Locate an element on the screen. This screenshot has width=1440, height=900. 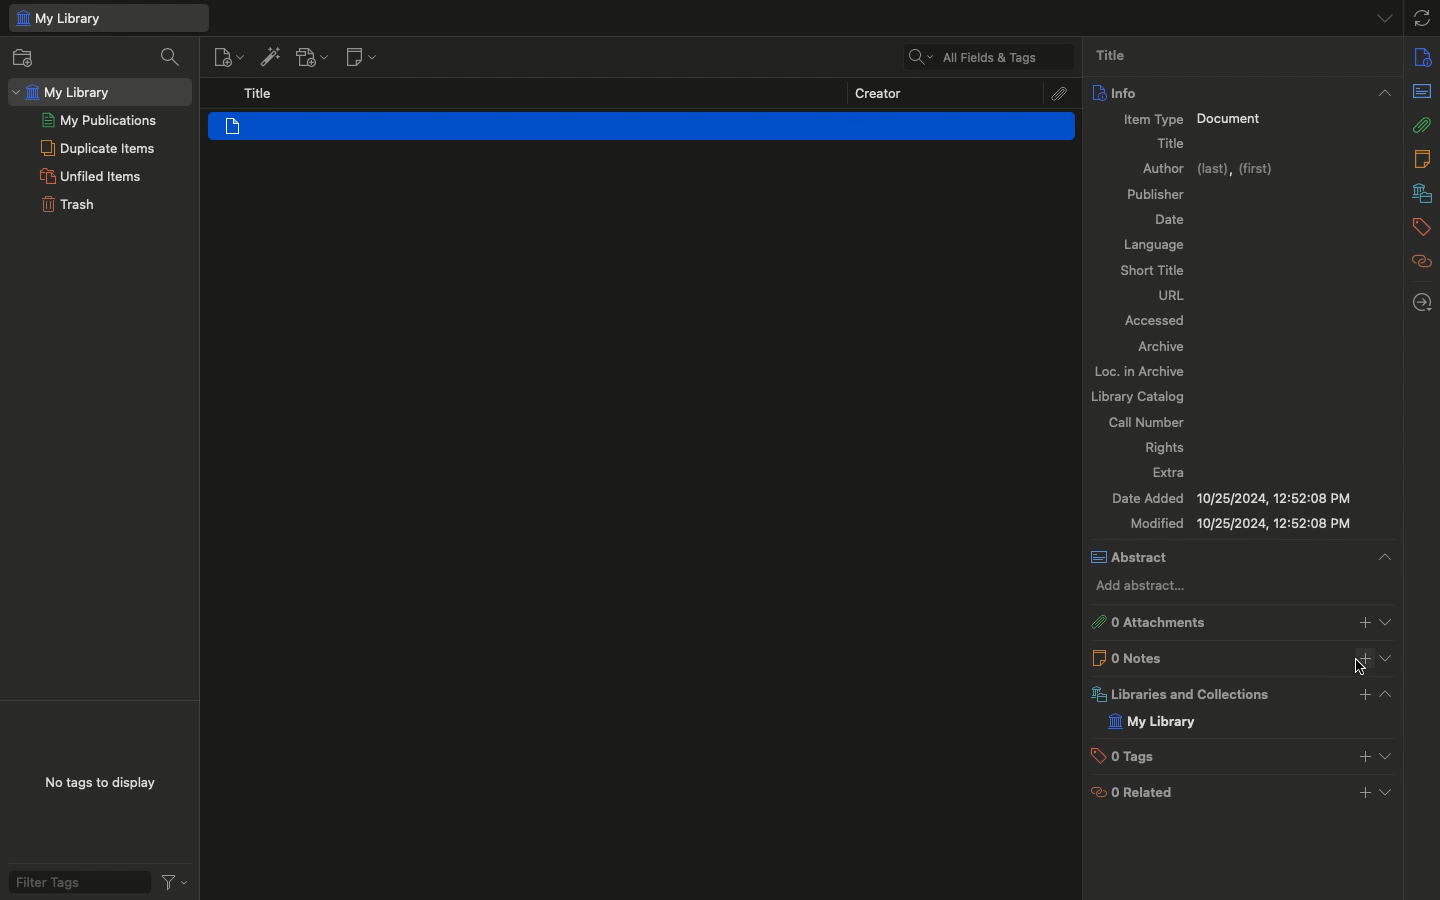
Title is located at coordinates (1124, 57).